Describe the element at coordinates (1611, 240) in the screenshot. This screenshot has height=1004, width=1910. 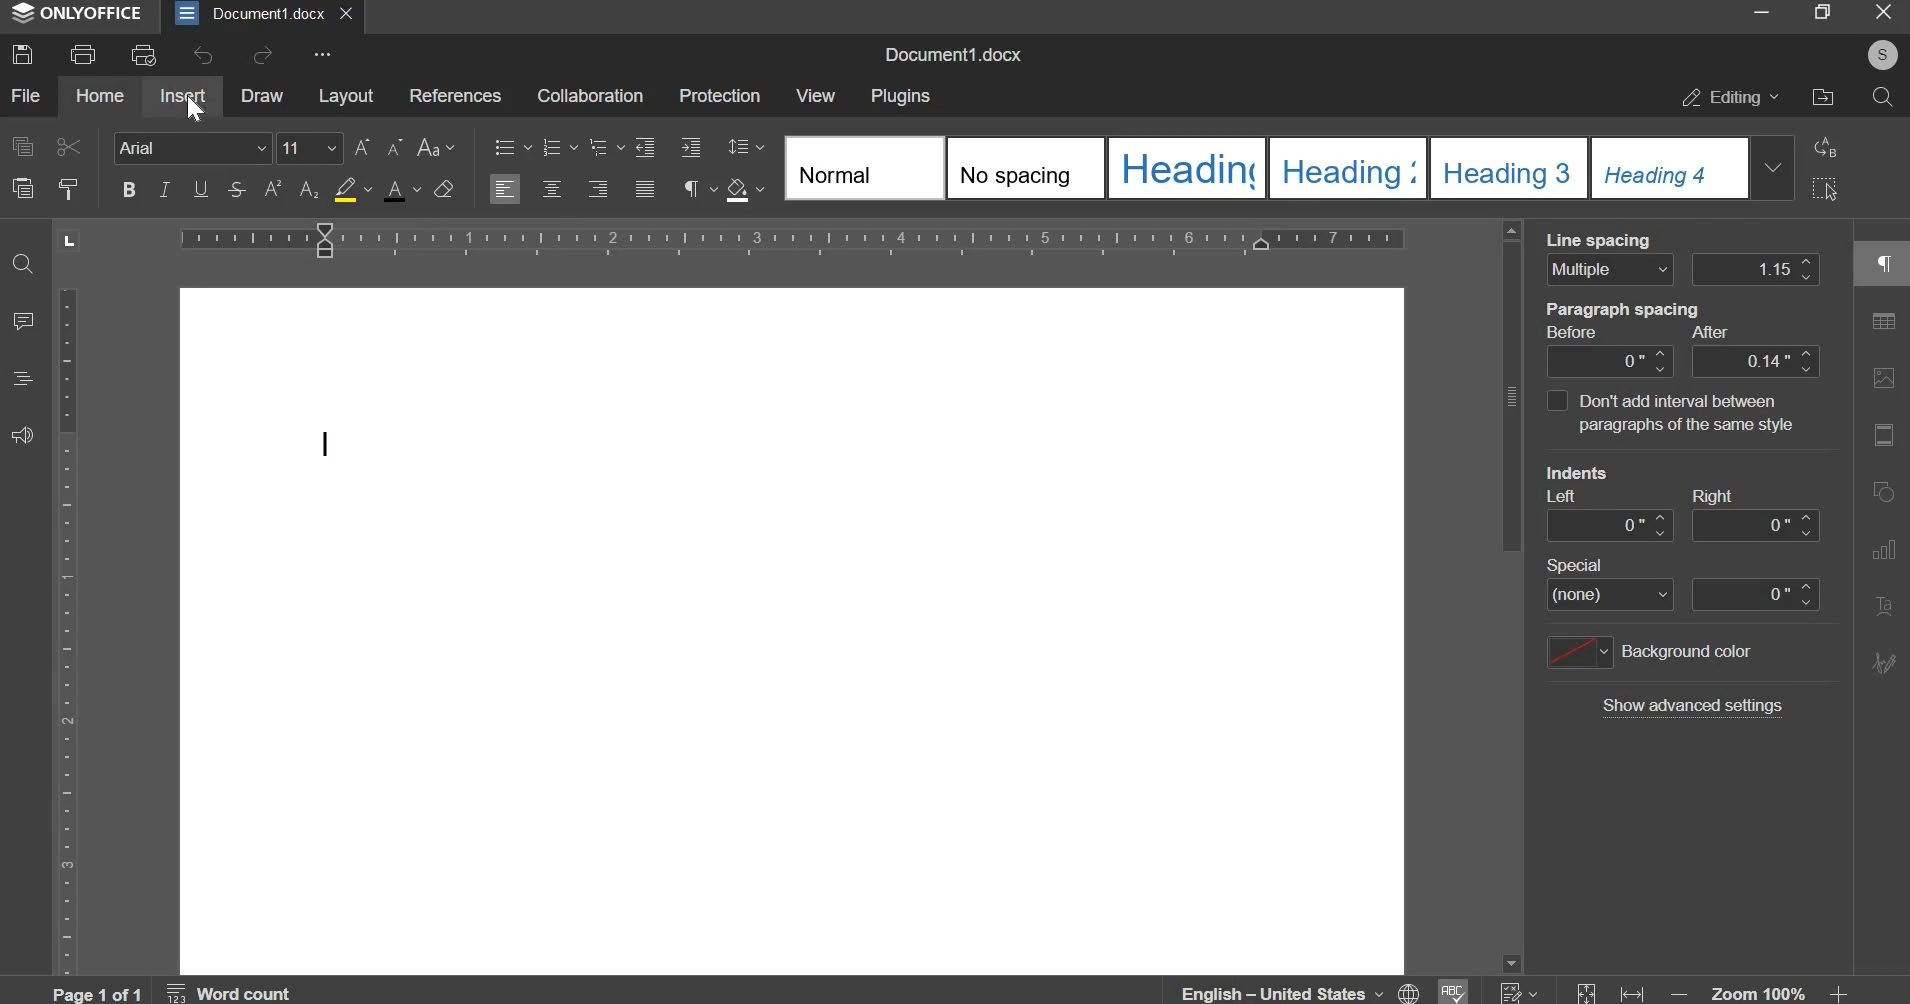
I see `line spacing` at that location.